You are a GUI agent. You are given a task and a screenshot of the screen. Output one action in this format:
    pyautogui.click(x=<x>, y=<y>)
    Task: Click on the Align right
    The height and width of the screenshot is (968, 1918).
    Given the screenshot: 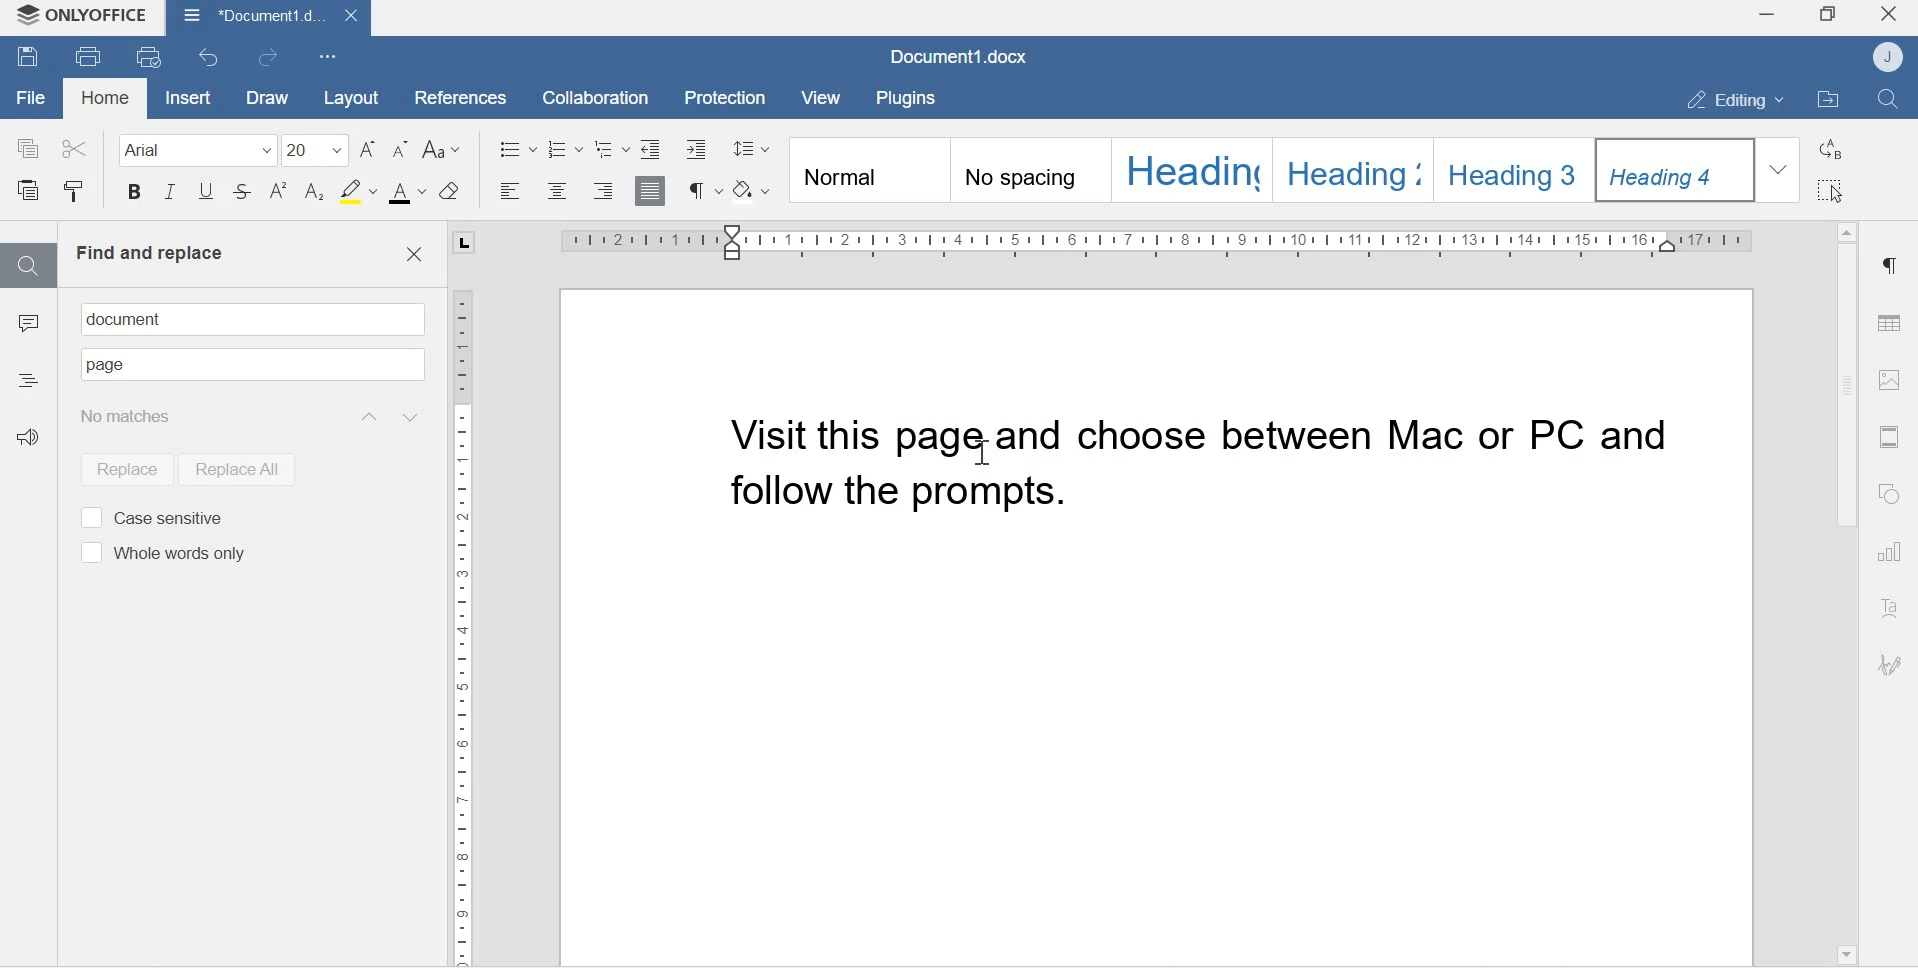 What is the action you would take?
    pyautogui.click(x=604, y=191)
    